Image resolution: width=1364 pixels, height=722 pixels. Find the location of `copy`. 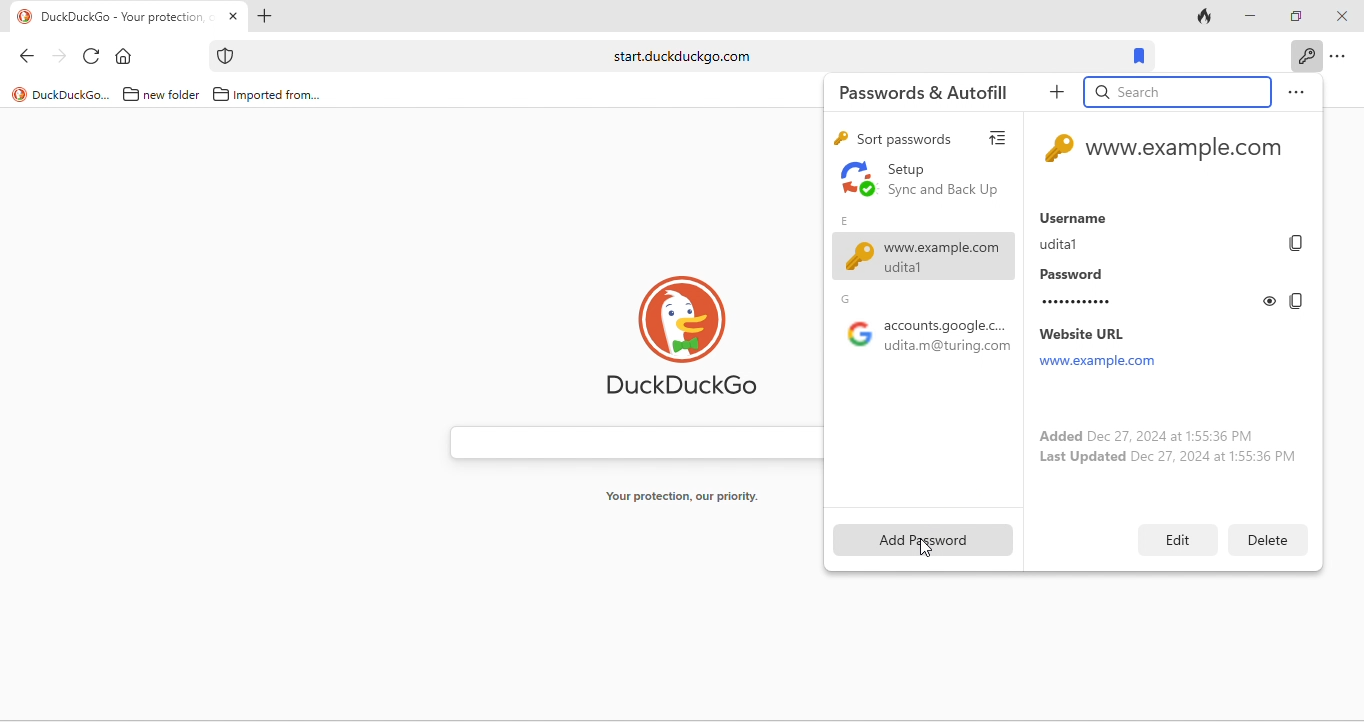

copy is located at coordinates (1297, 301).